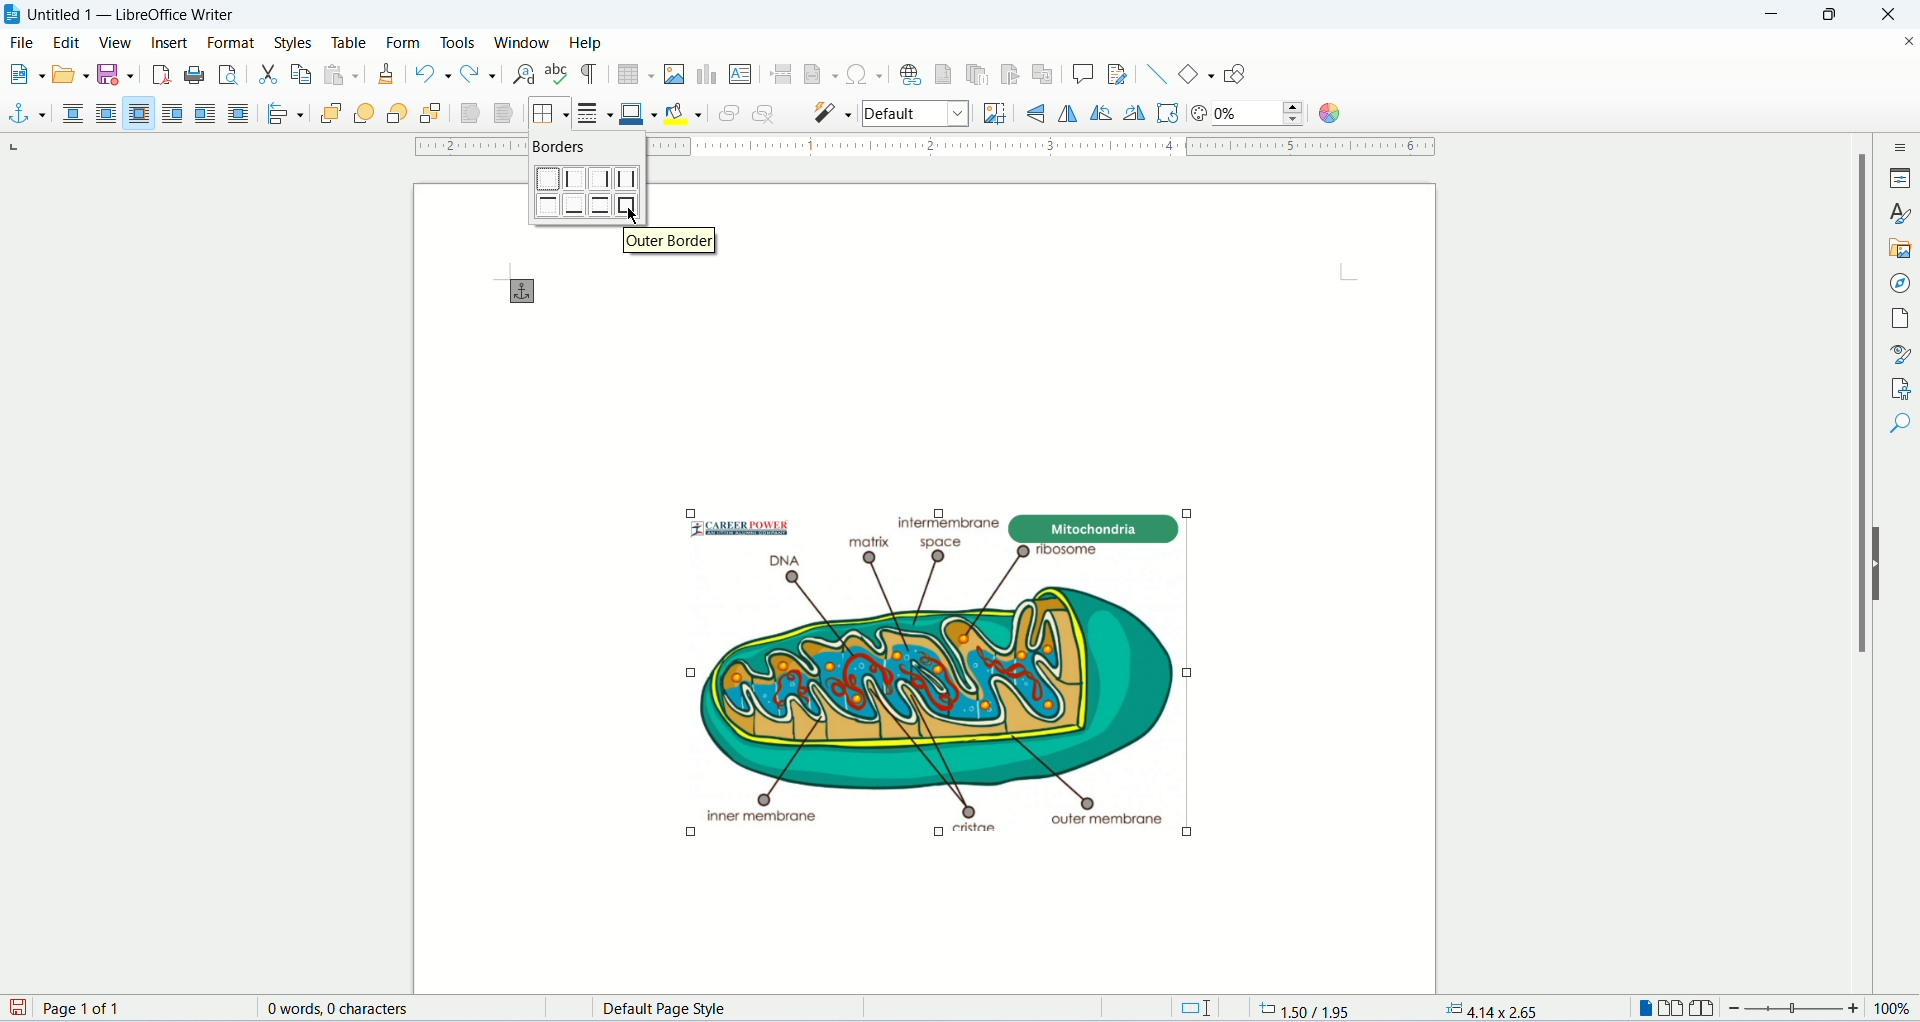 The image size is (1920, 1022). Describe the element at coordinates (1902, 353) in the screenshot. I see `style inspector` at that location.